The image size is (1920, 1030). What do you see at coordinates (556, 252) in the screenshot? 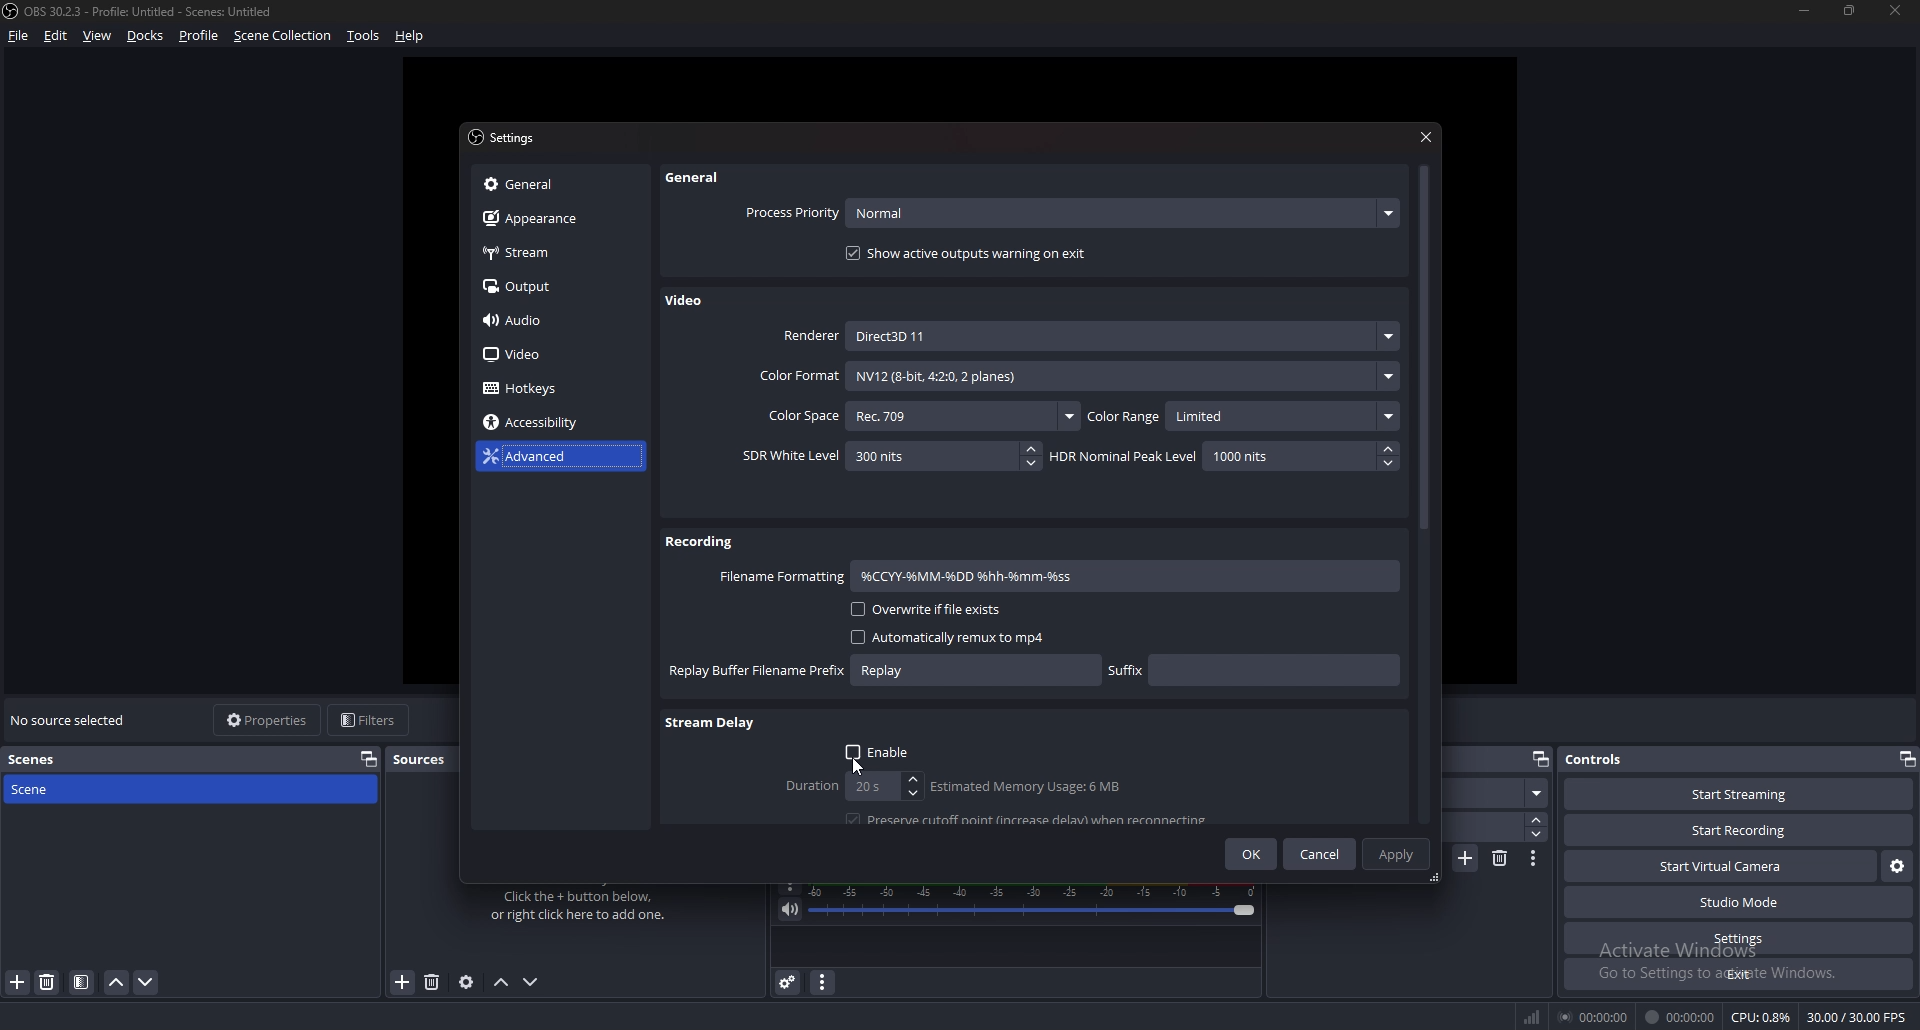
I see `Stream` at bounding box center [556, 252].